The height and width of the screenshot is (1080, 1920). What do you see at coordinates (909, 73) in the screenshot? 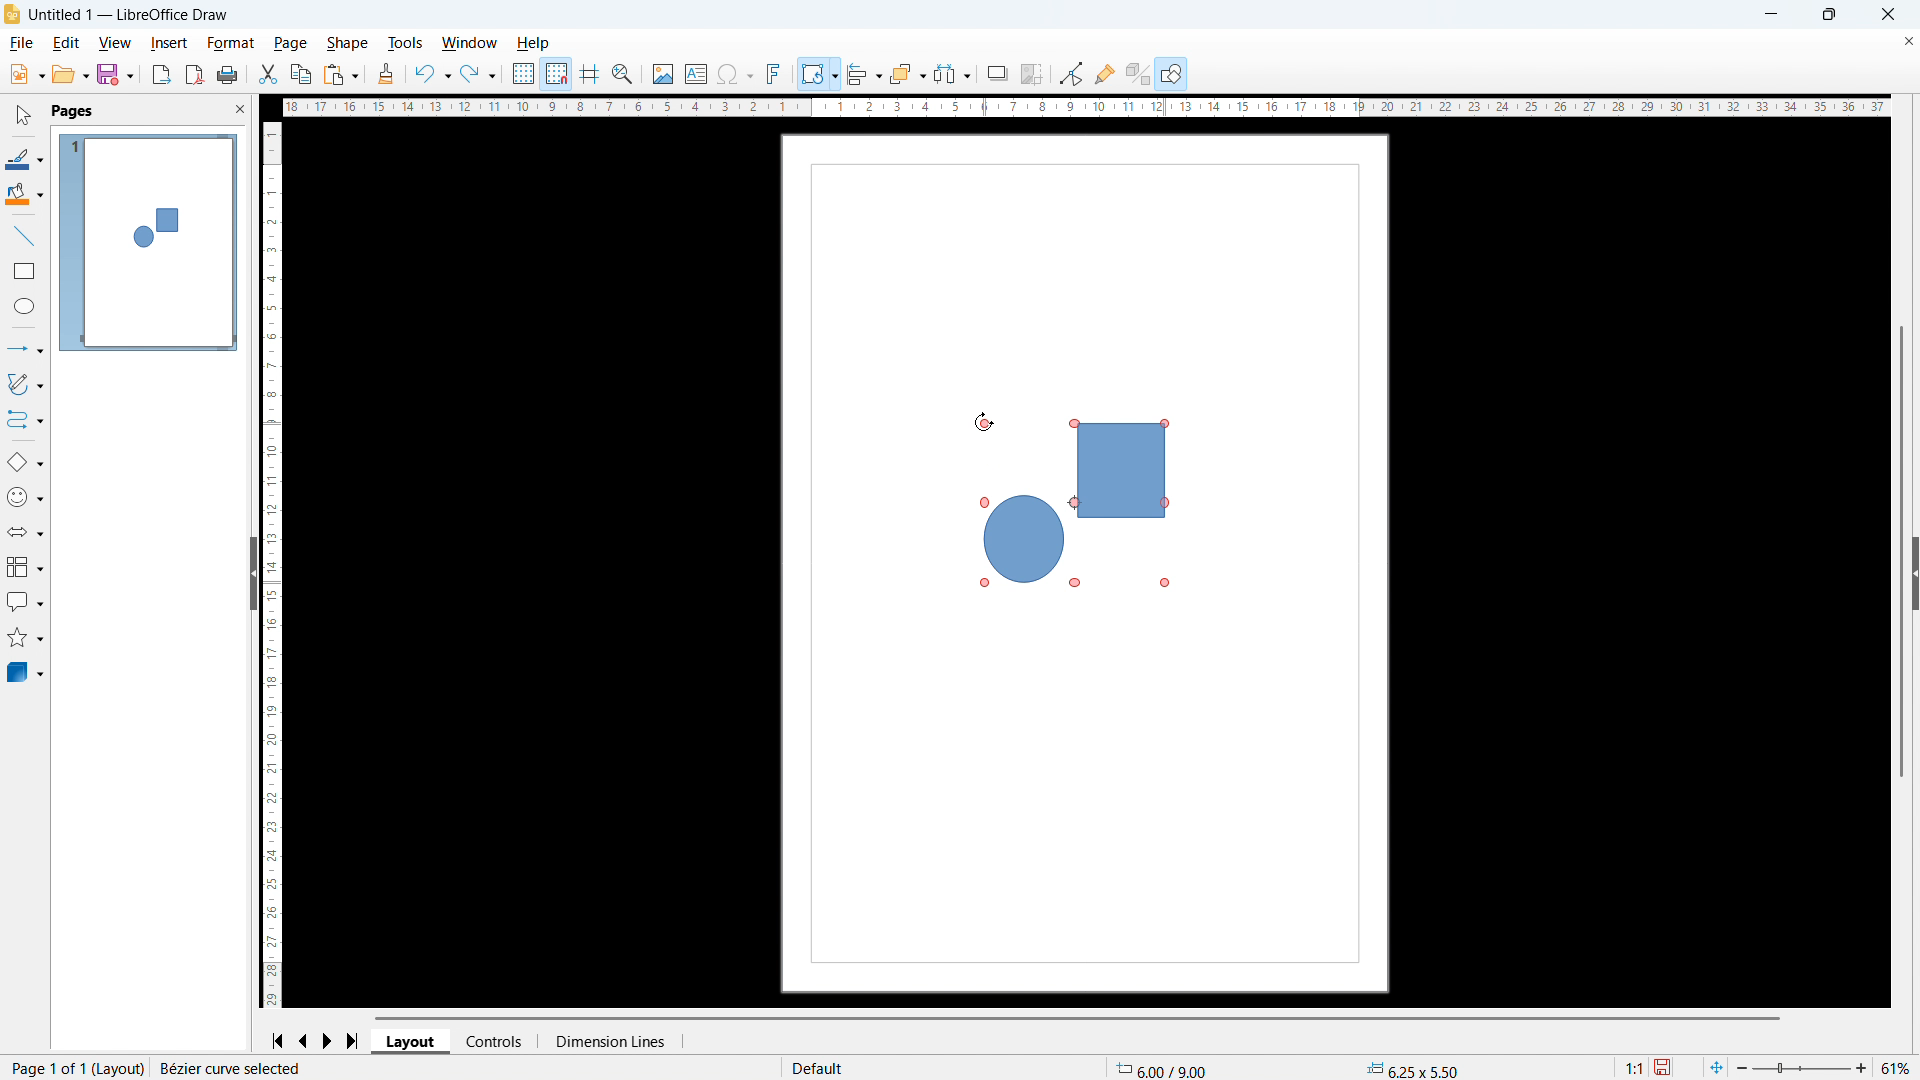
I see `Arrange ` at bounding box center [909, 73].